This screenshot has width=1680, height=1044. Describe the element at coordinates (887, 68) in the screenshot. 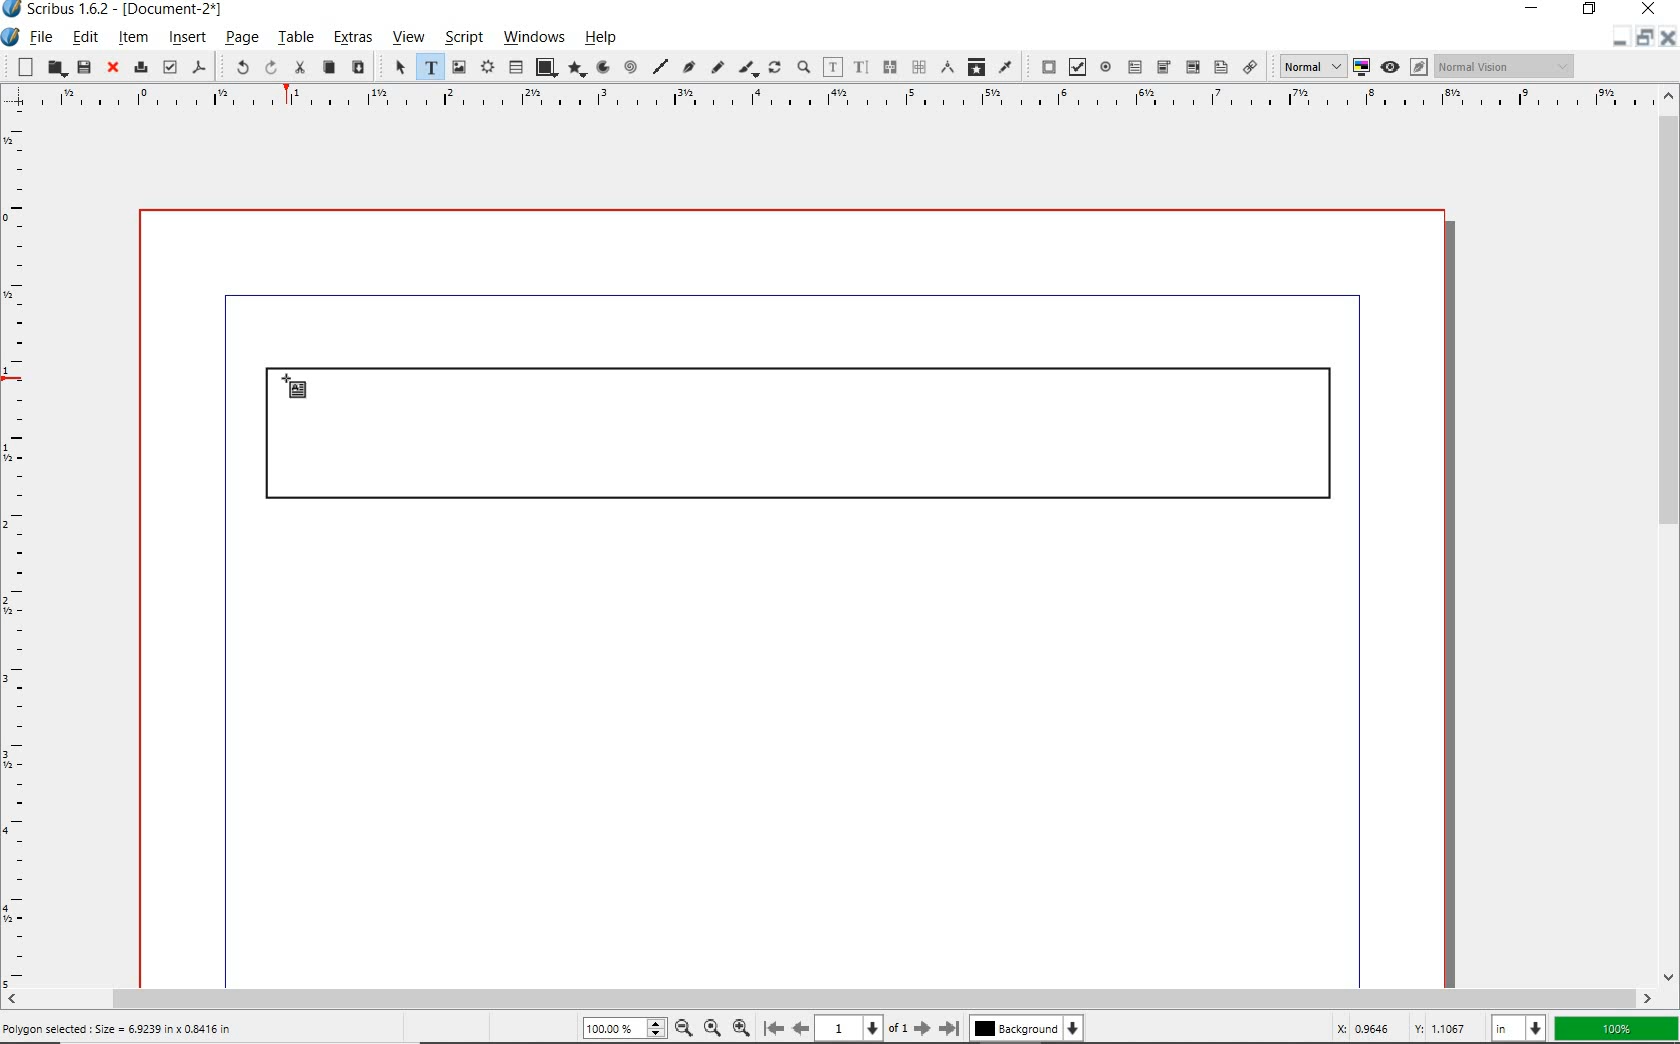

I see `unlink text frames` at that location.